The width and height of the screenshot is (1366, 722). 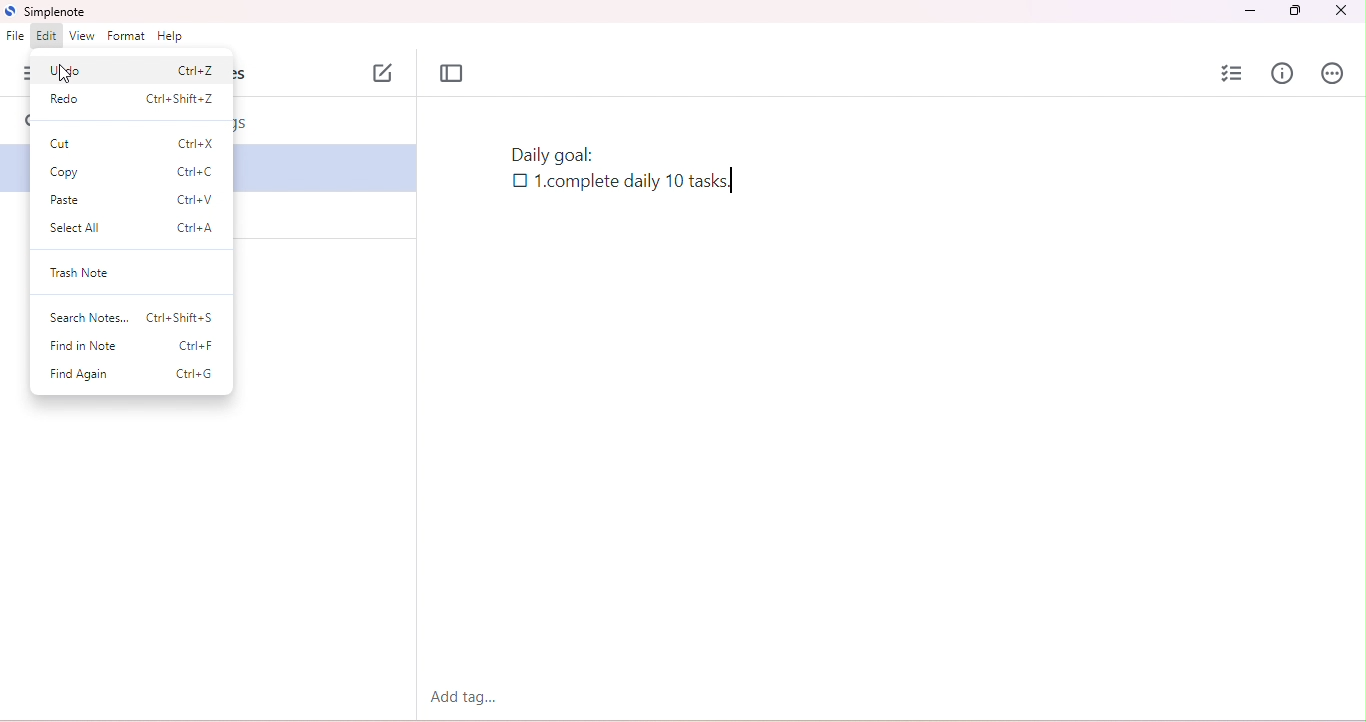 What do you see at coordinates (459, 695) in the screenshot?
I see `add tag` at bounding box center [459, 695].